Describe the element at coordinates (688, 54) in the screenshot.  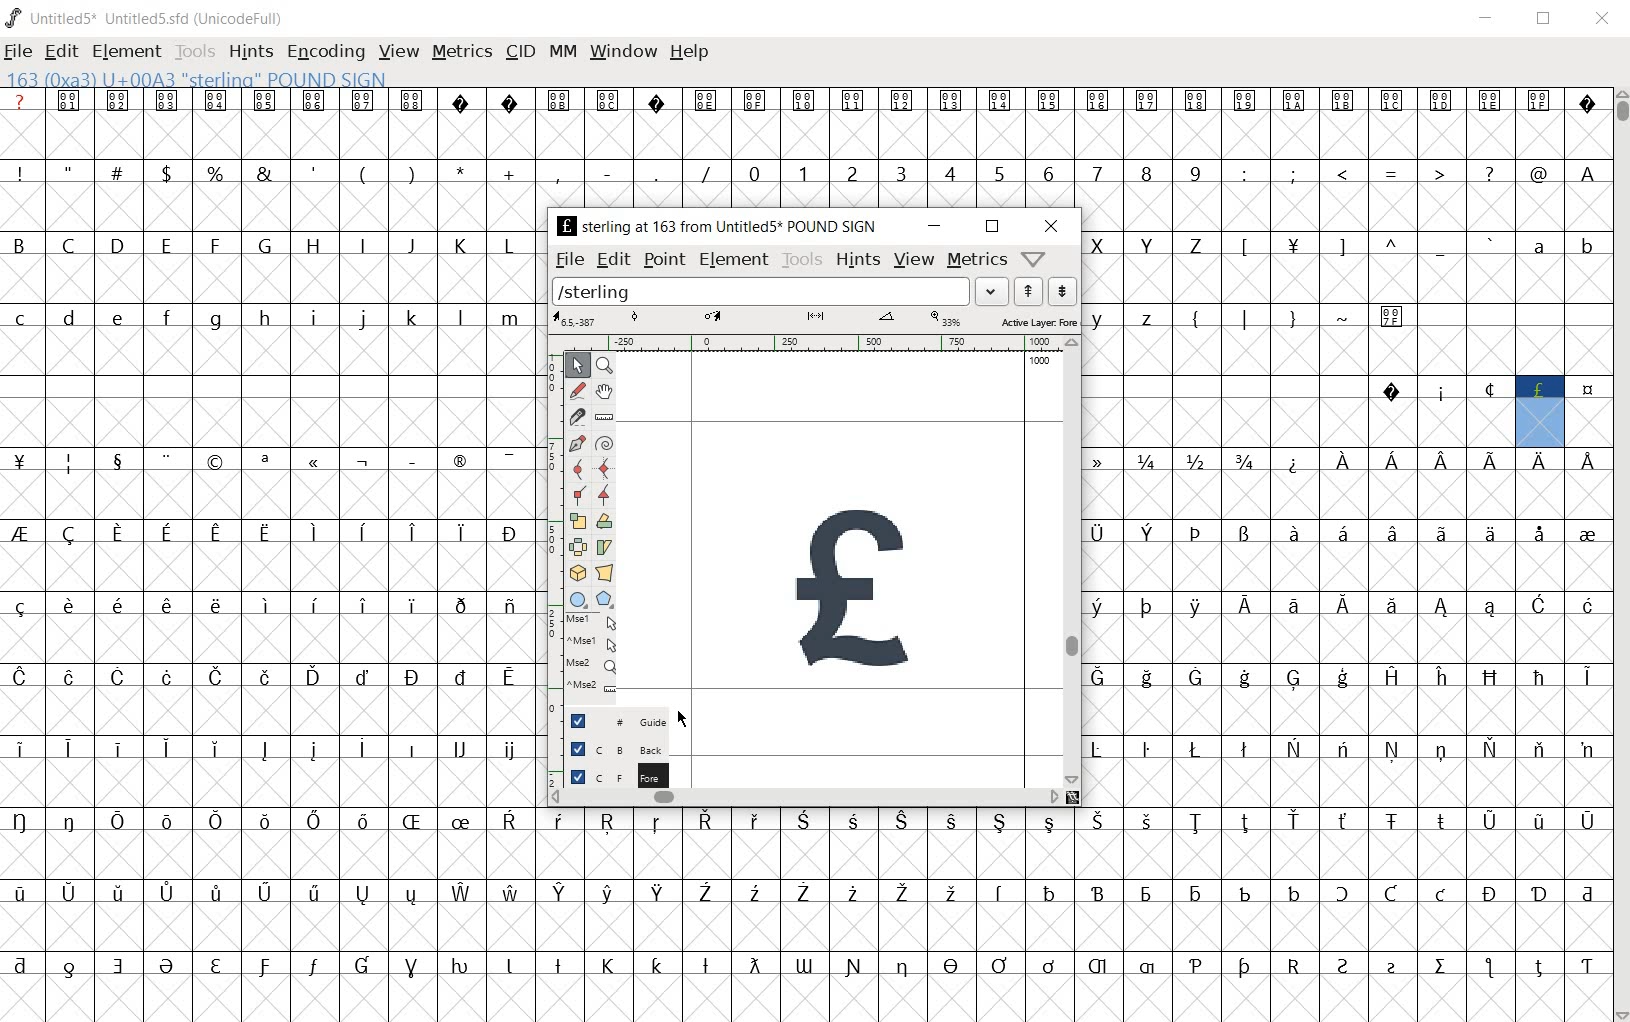
I see `HELP` at that location.